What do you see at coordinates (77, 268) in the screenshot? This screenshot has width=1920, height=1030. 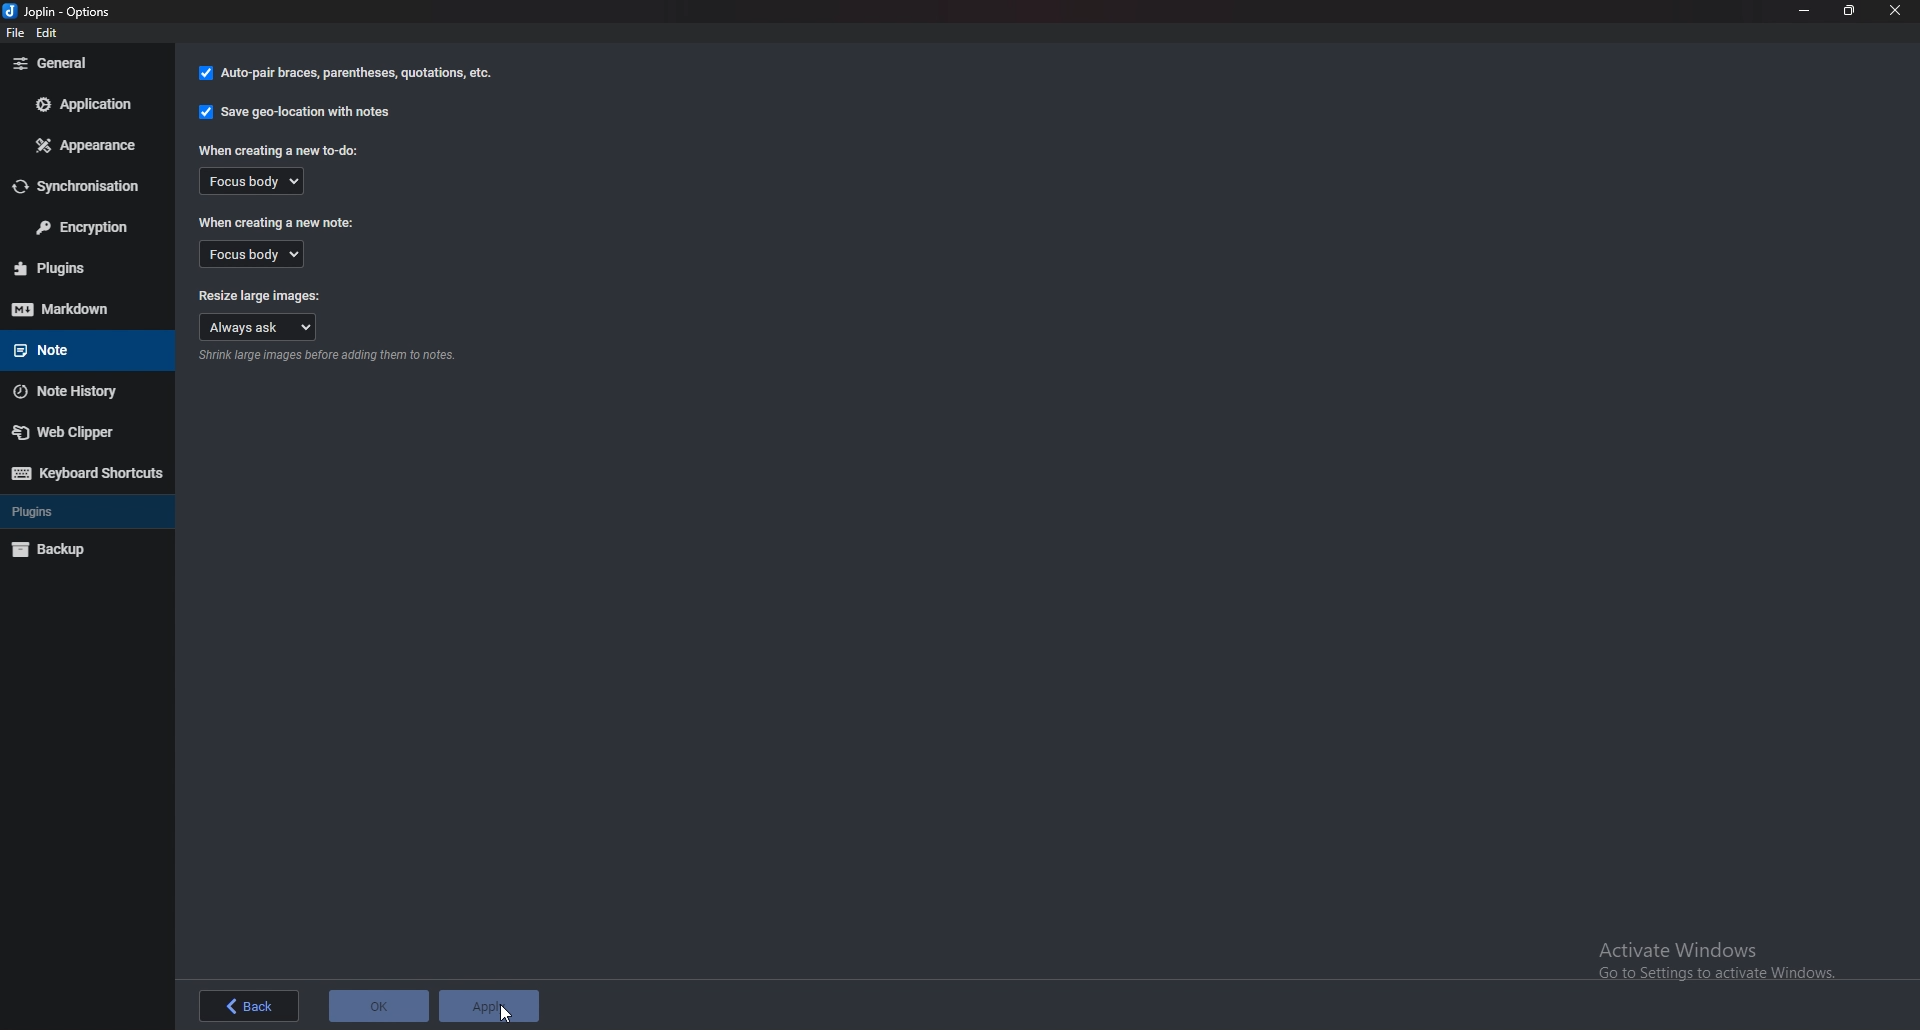 I see `Plugins` at bounding box center [77, 268].